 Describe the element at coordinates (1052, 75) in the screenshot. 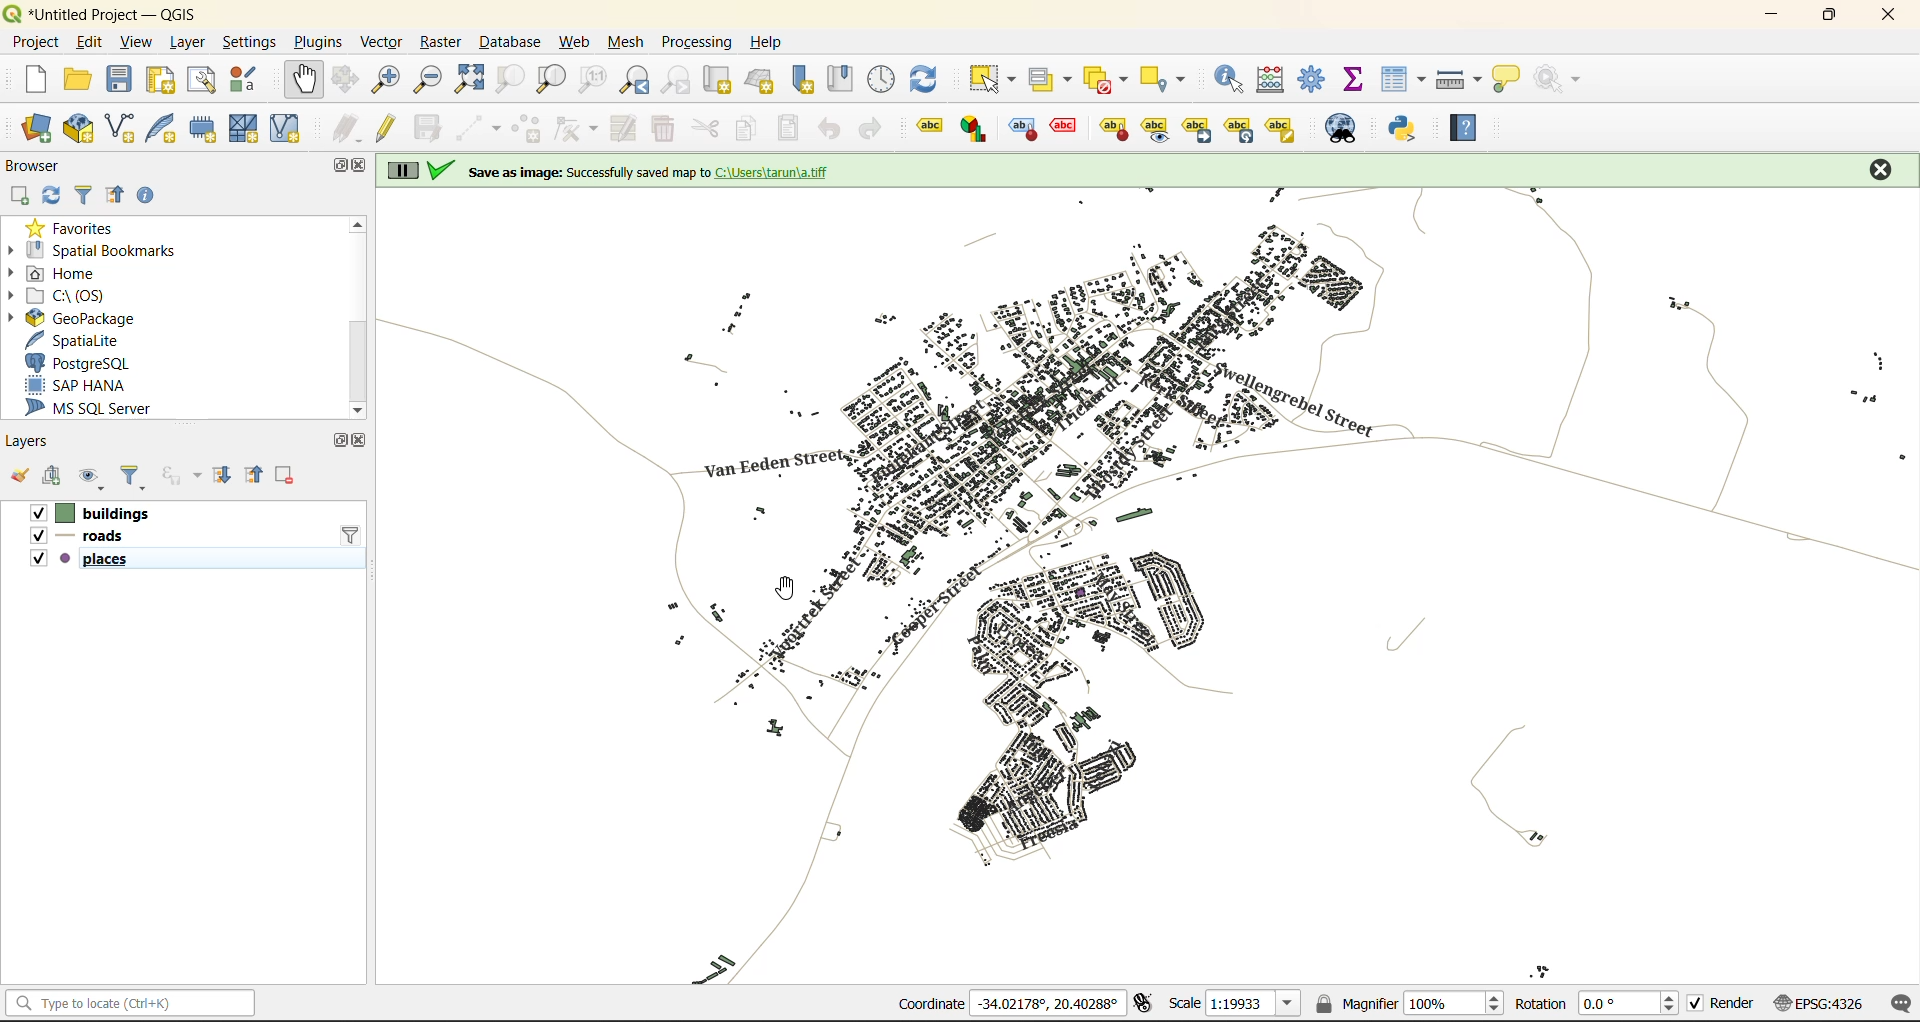

I see `select value` at that location.